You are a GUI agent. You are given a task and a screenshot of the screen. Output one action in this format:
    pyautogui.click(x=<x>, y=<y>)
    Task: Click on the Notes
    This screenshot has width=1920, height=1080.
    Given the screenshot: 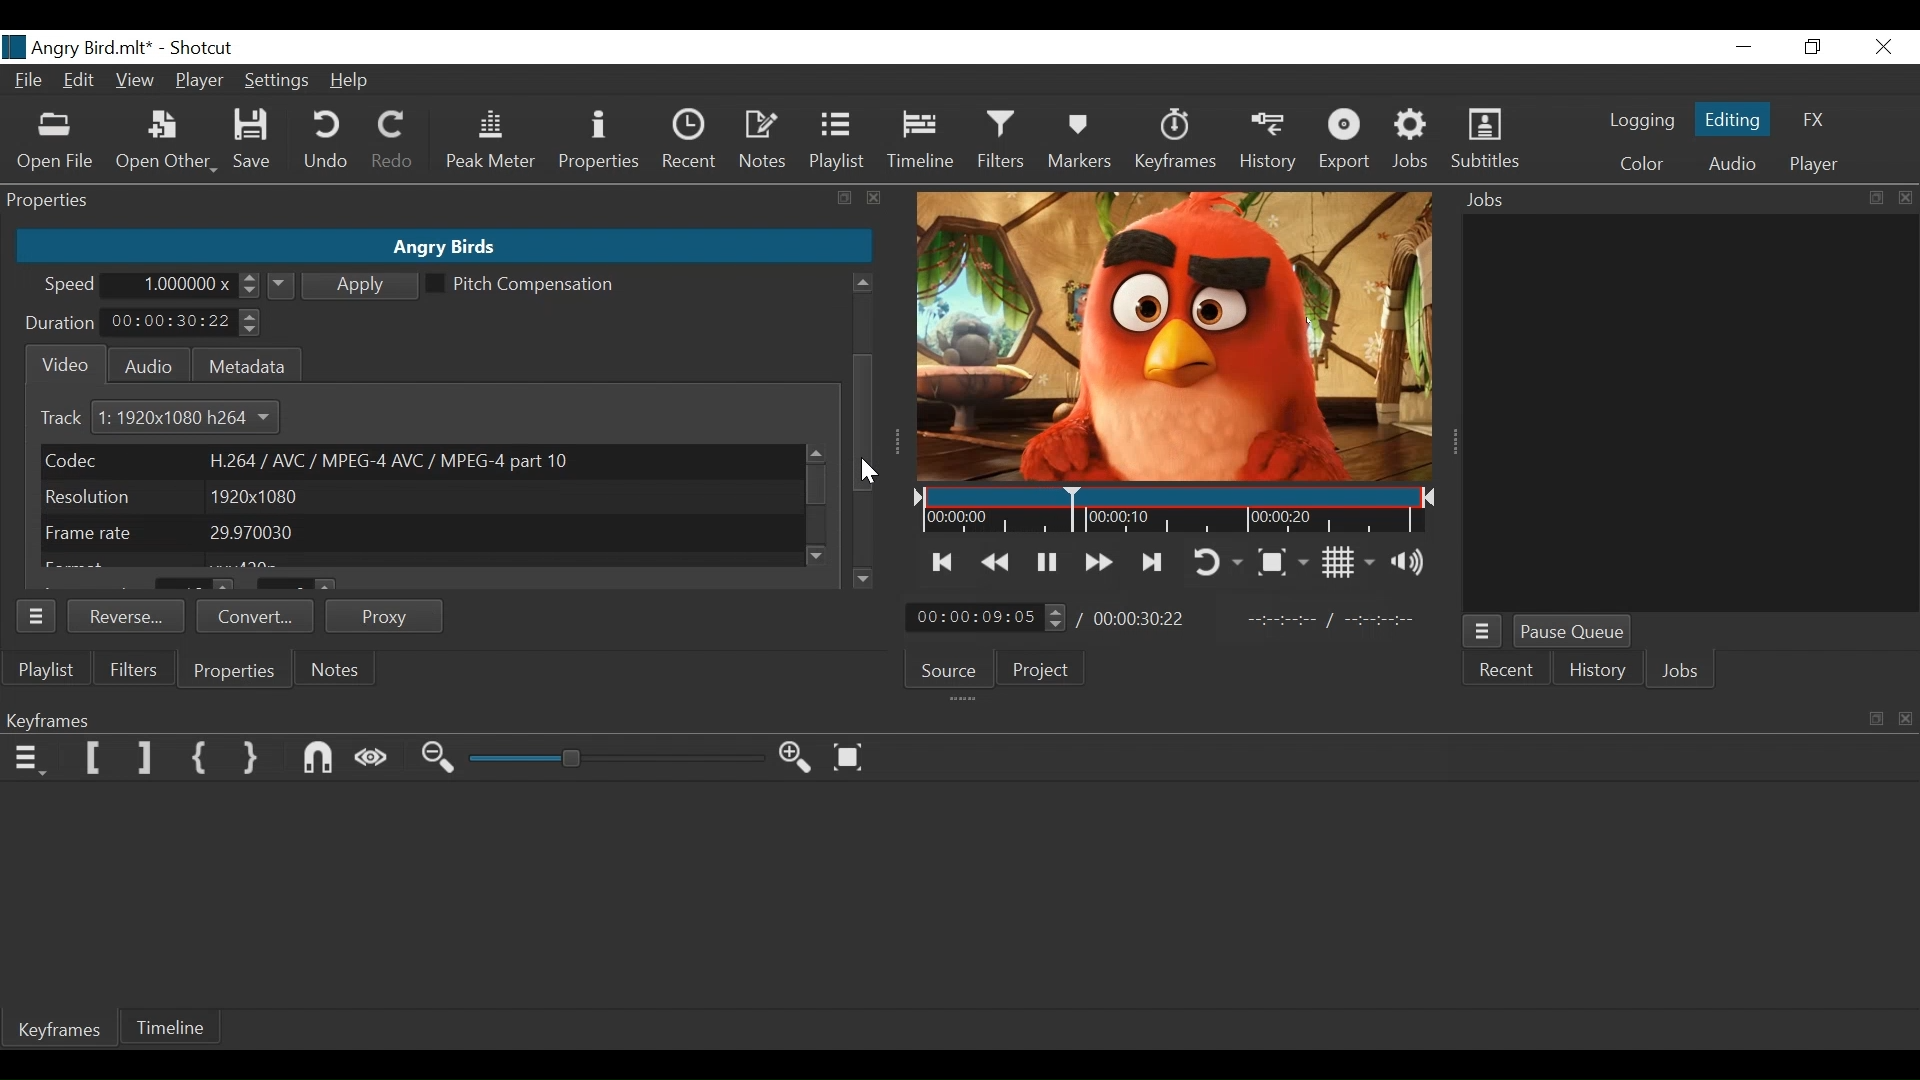 What is the action you would take?
    pyautogui.click(x=331, y=669)
    